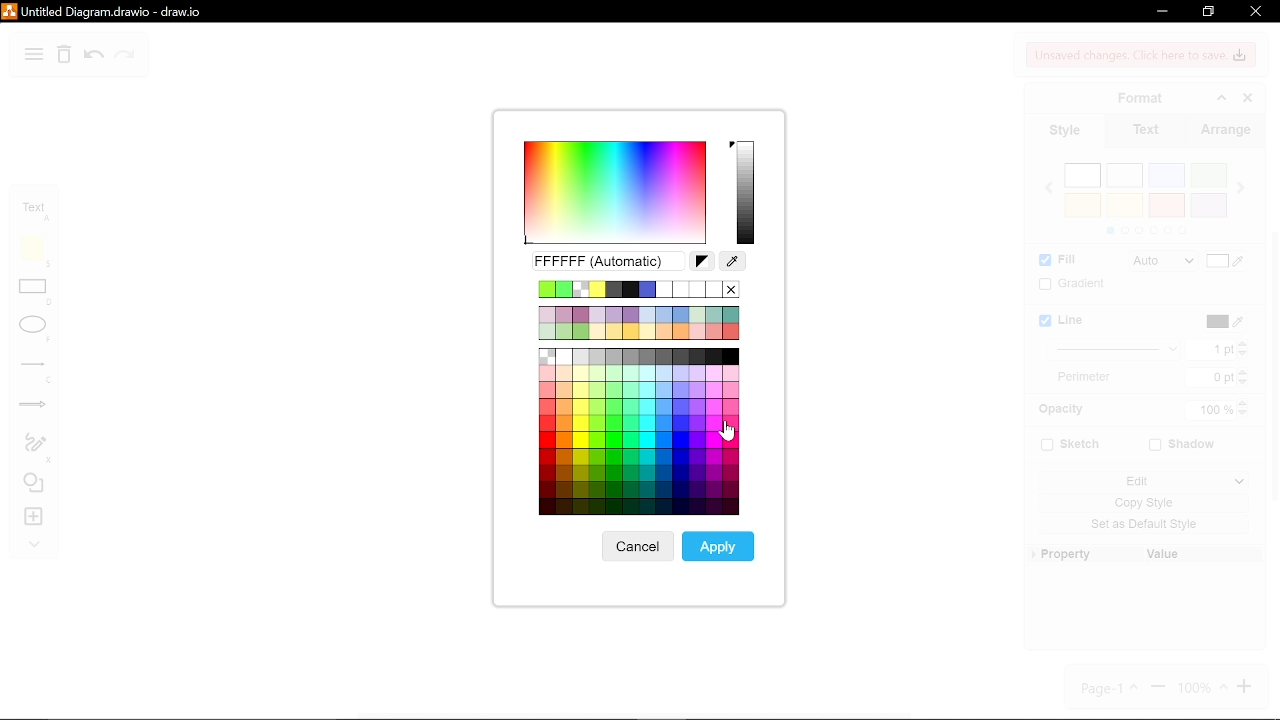 This screenshot has height=720, width=1280. What do you see at coordinates (731, 431) in the screenshot?
I see `Cursor` at bounding box center [731, 431].